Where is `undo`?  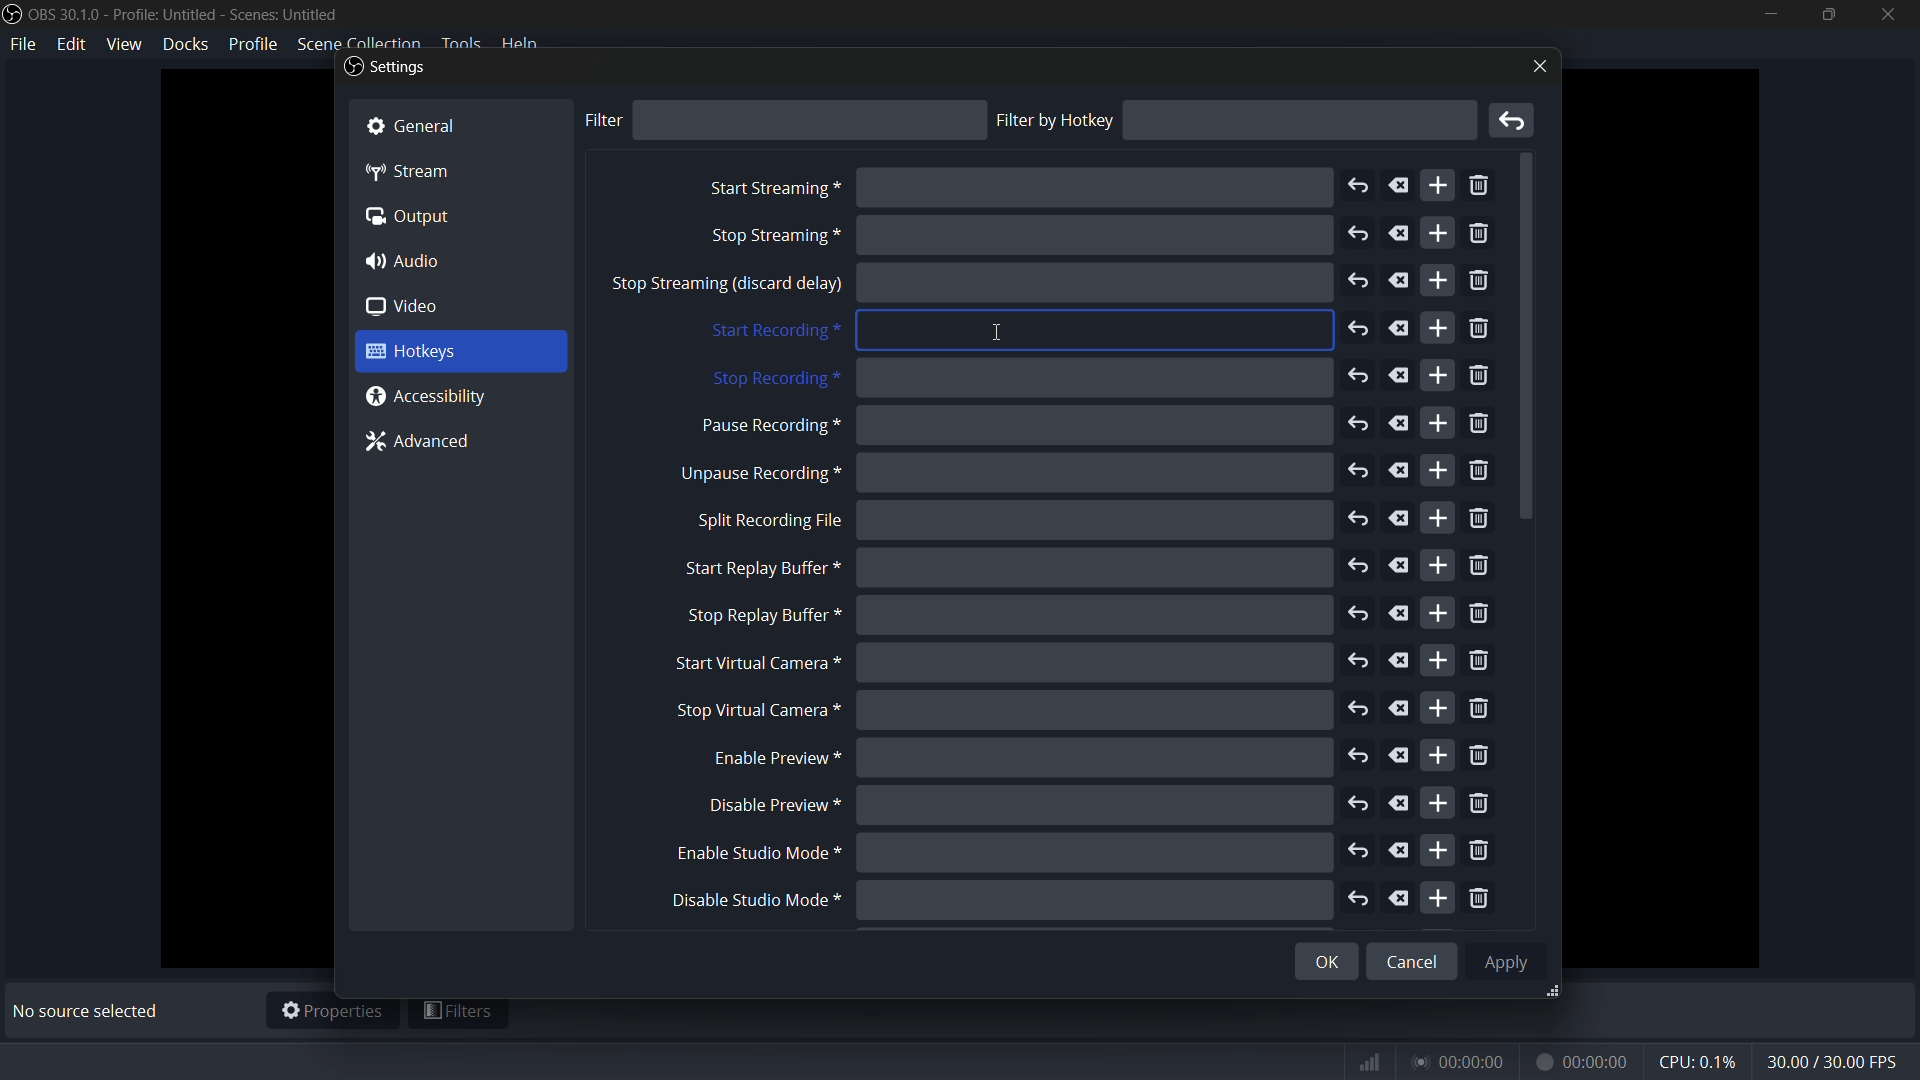 undo is located at coordinates (1358, 282).